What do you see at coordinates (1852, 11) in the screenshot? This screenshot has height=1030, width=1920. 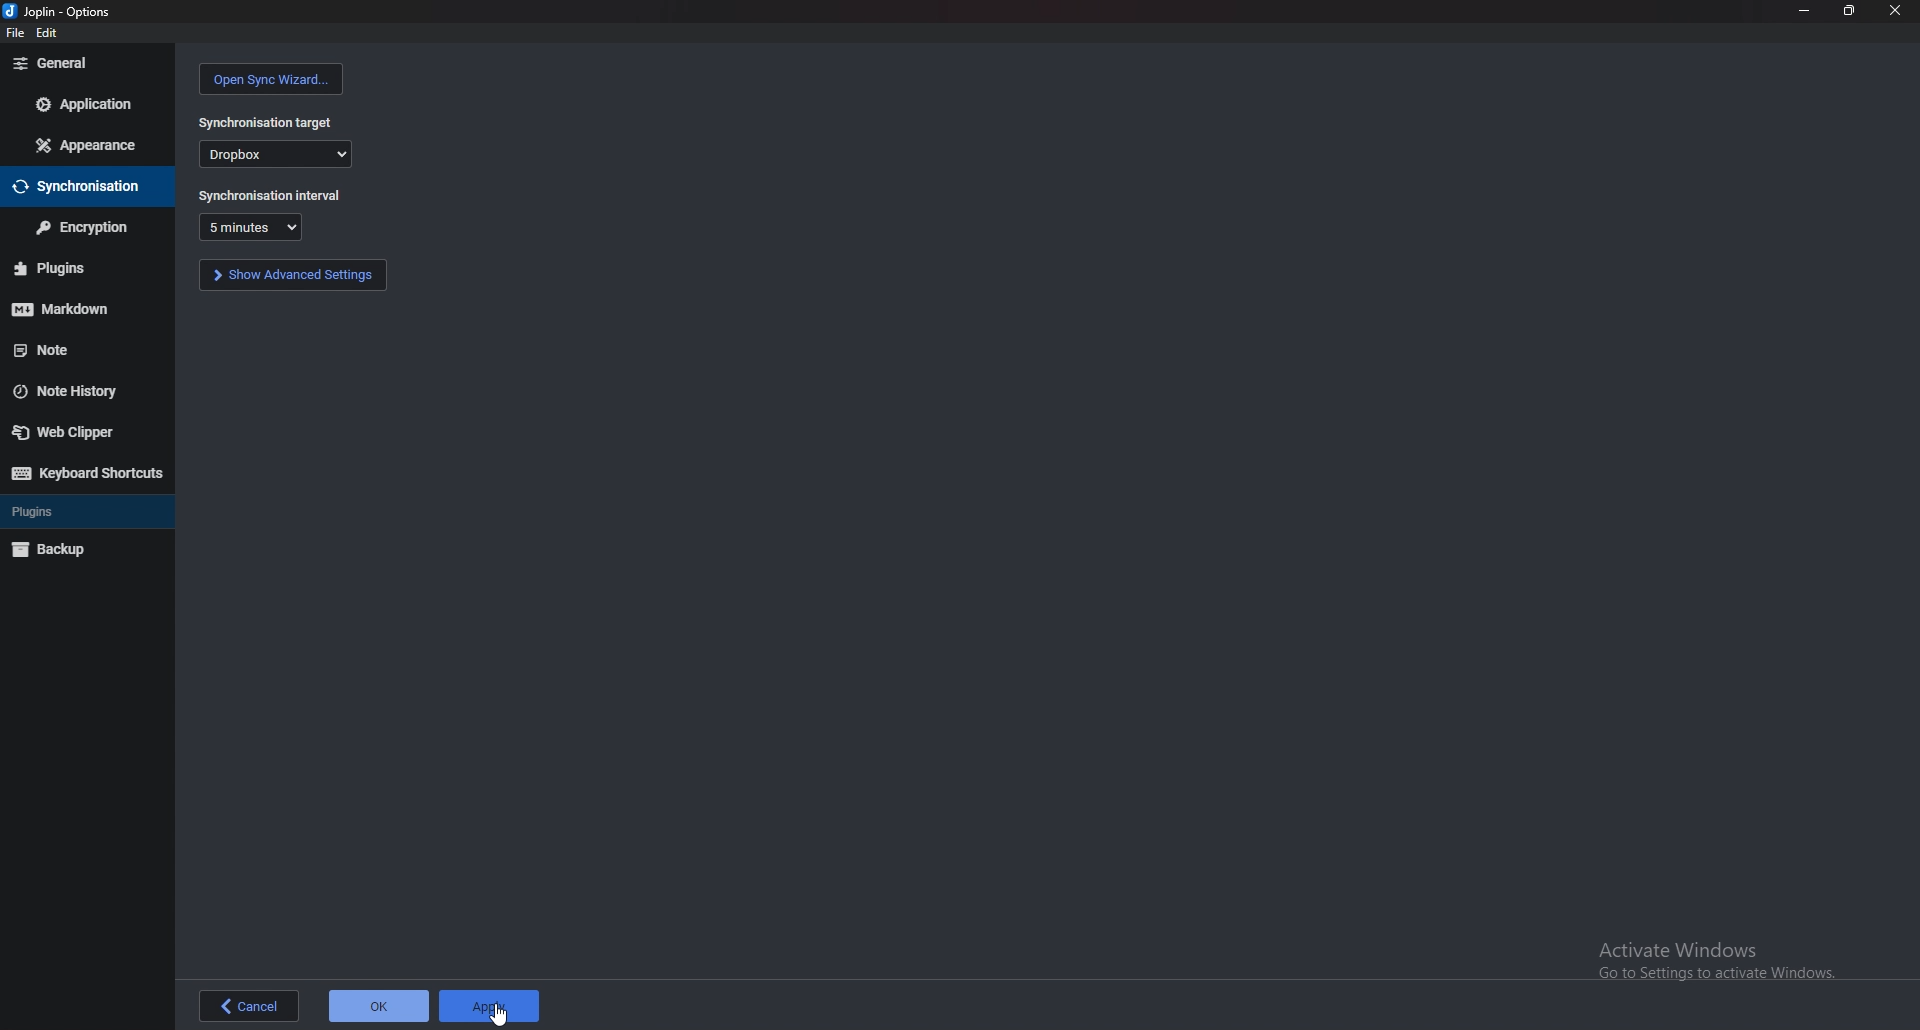 I see `resize` at bounding box center [1852, 11].